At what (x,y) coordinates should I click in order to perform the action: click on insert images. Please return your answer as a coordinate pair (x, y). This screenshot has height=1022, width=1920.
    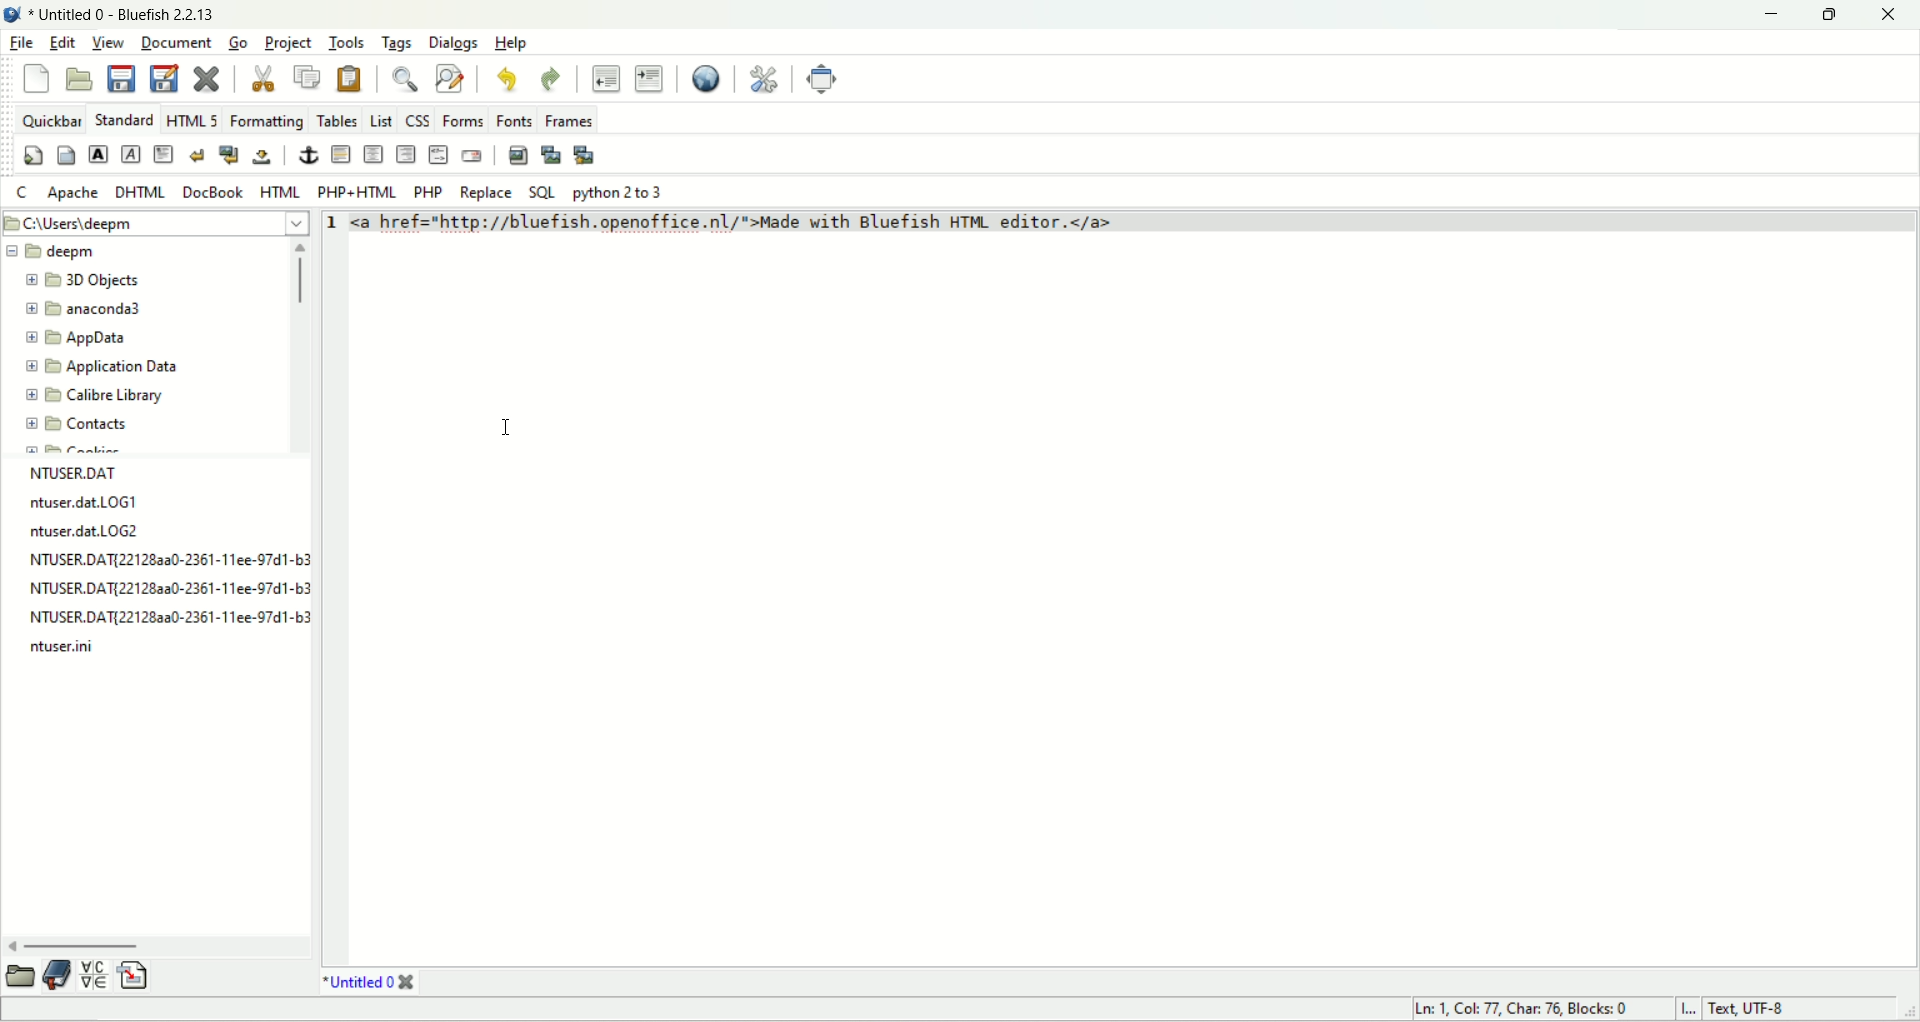
    Looking at the image, I should click on (517, 155).